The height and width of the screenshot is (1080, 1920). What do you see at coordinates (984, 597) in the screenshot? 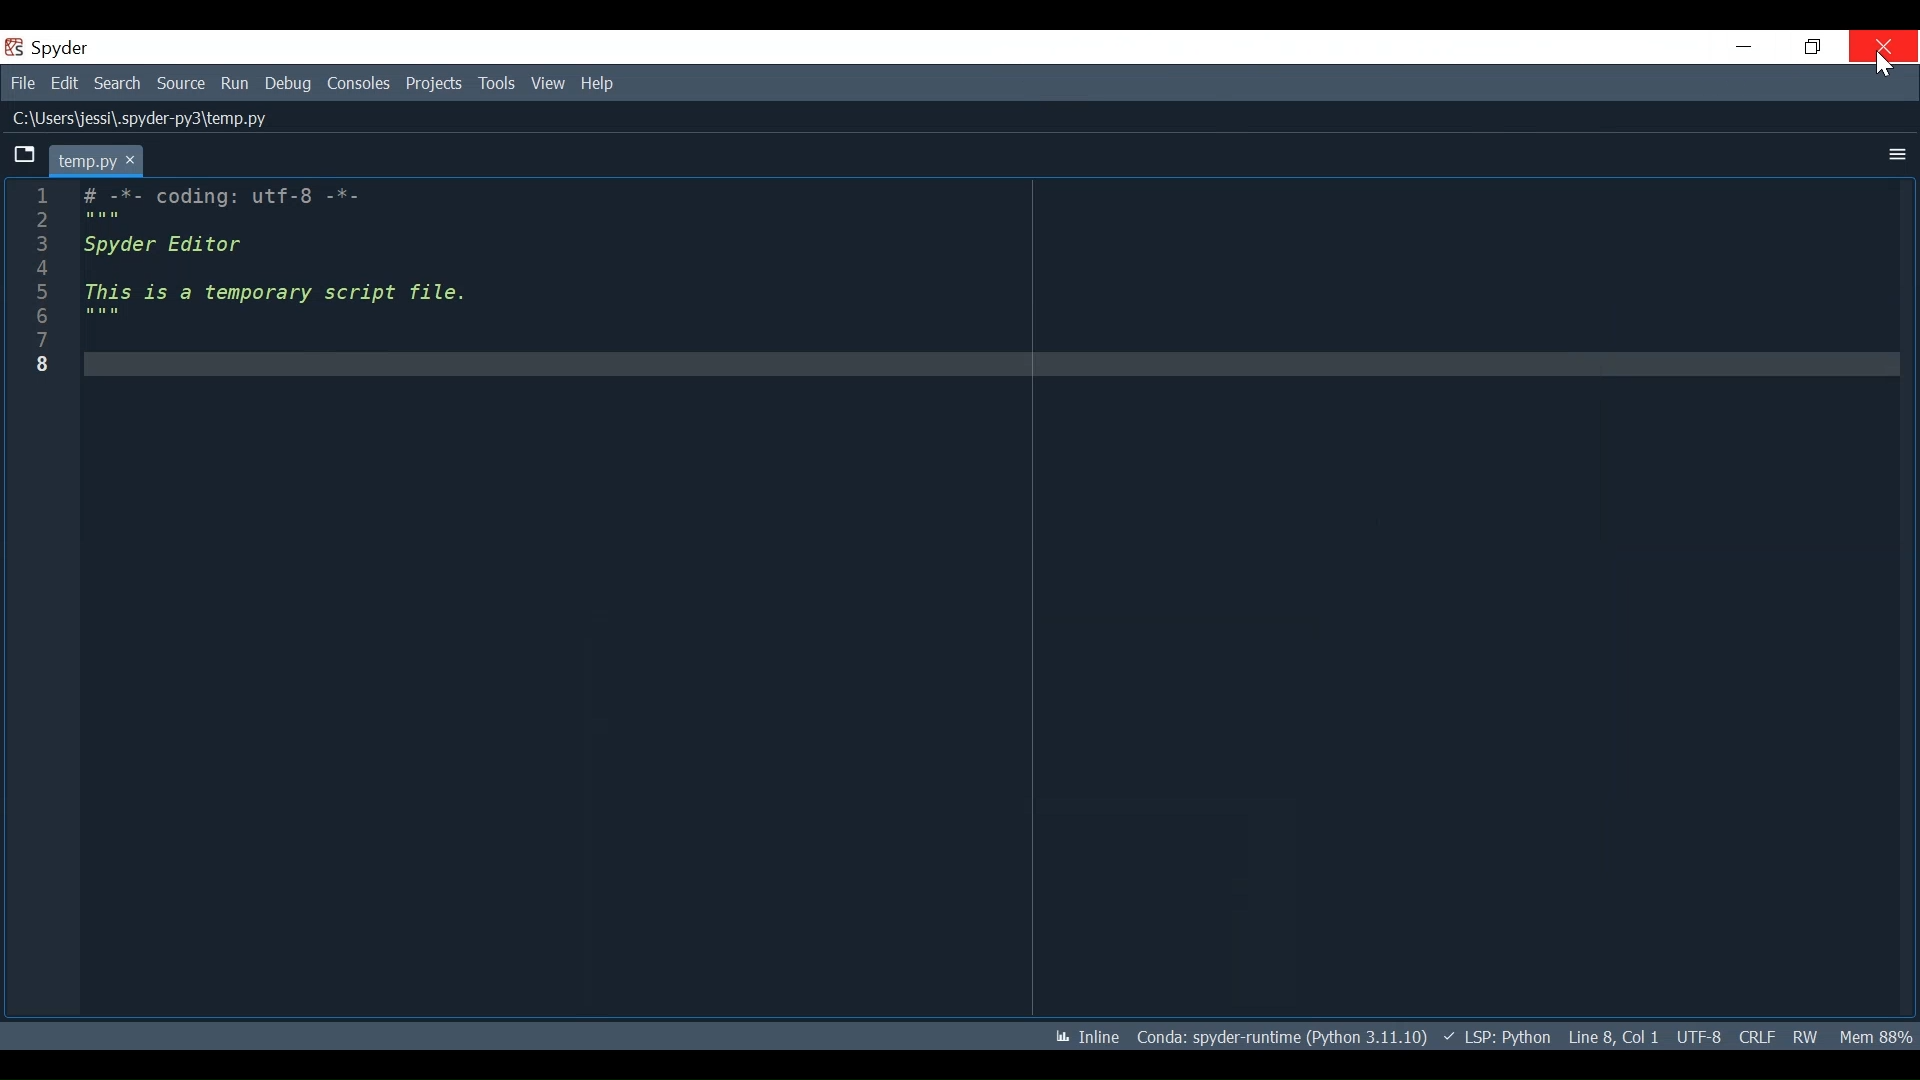
I see `# -*- coding: utf-8 -*- """ Spyder Editor  This is a temporary script file. """` at bounding box center [984, 597].